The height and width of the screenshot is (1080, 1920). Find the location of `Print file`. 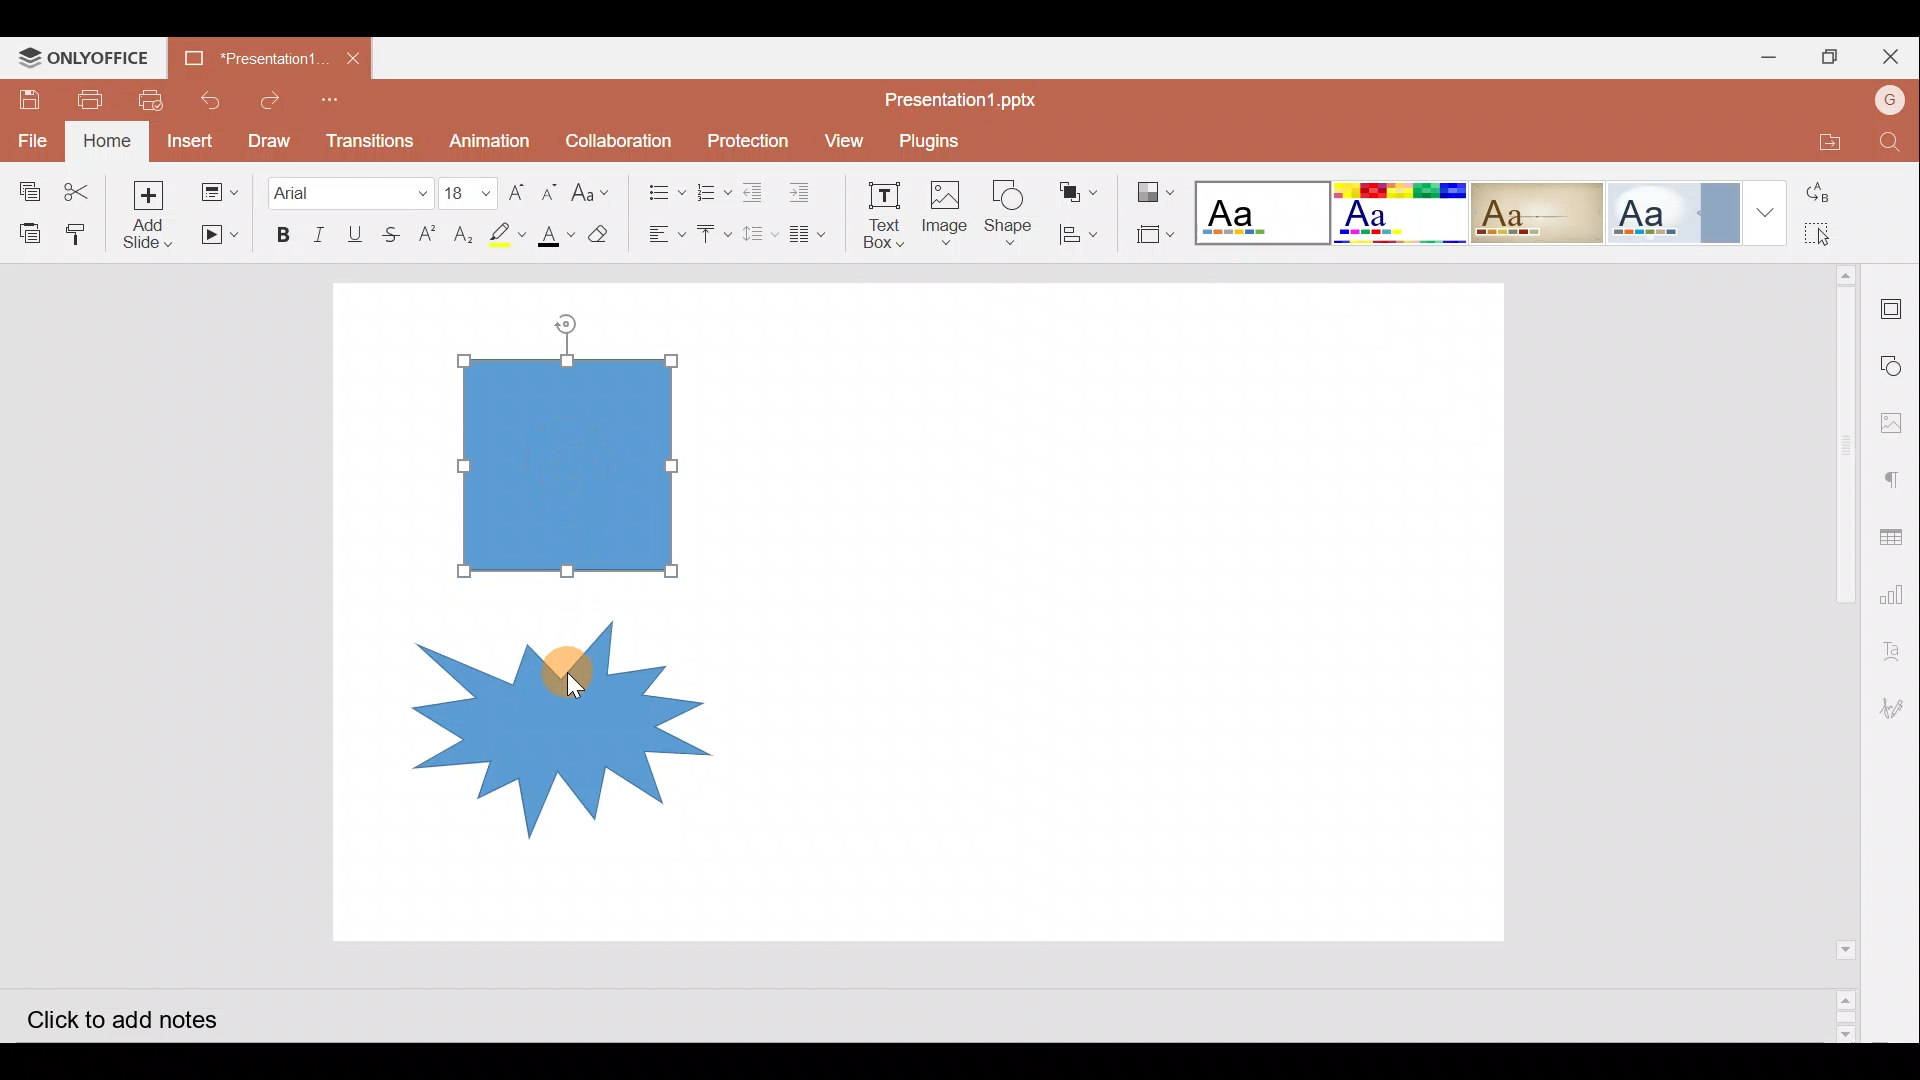

Print file is located at coordinates (96, 98).